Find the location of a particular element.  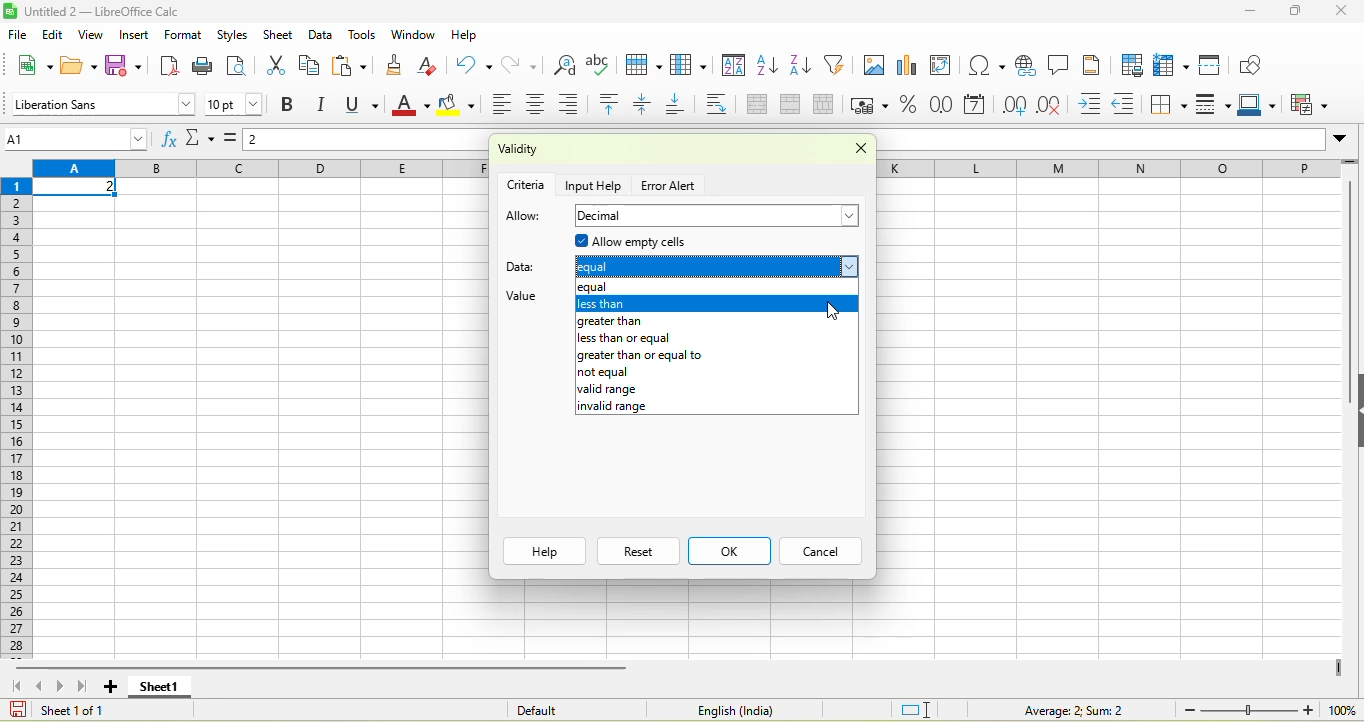

criteria is located at coordinates (527, 183).